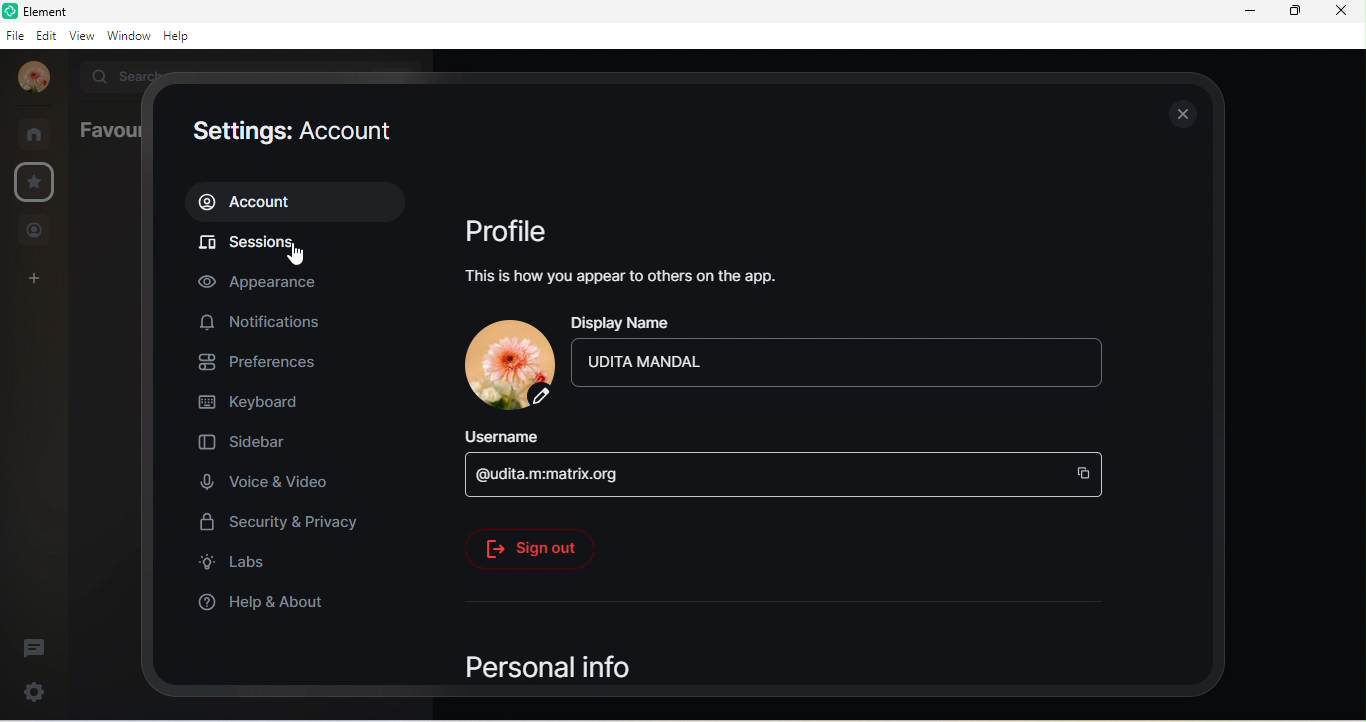  What do you see at coordinates (299, 257) in the screenshot?
I see `cursor movement` at bounding box center [299, 257].